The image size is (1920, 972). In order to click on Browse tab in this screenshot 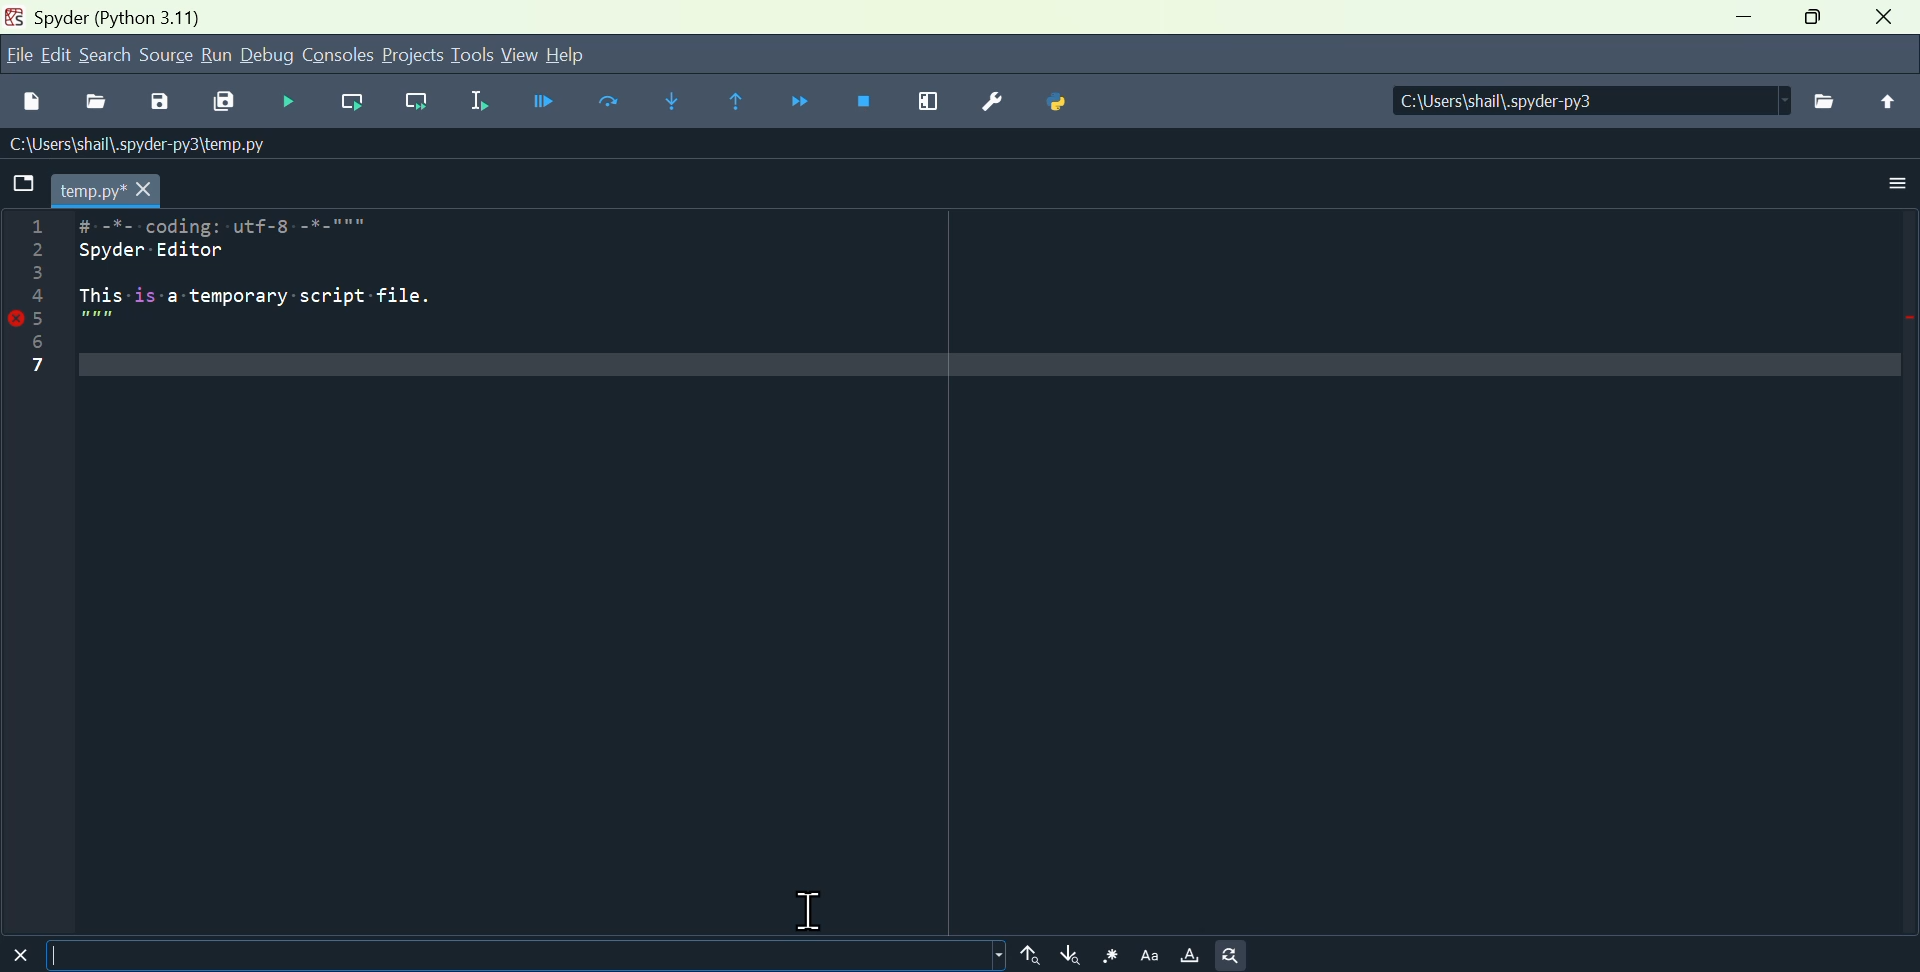, I will do `click(24, 187)`.